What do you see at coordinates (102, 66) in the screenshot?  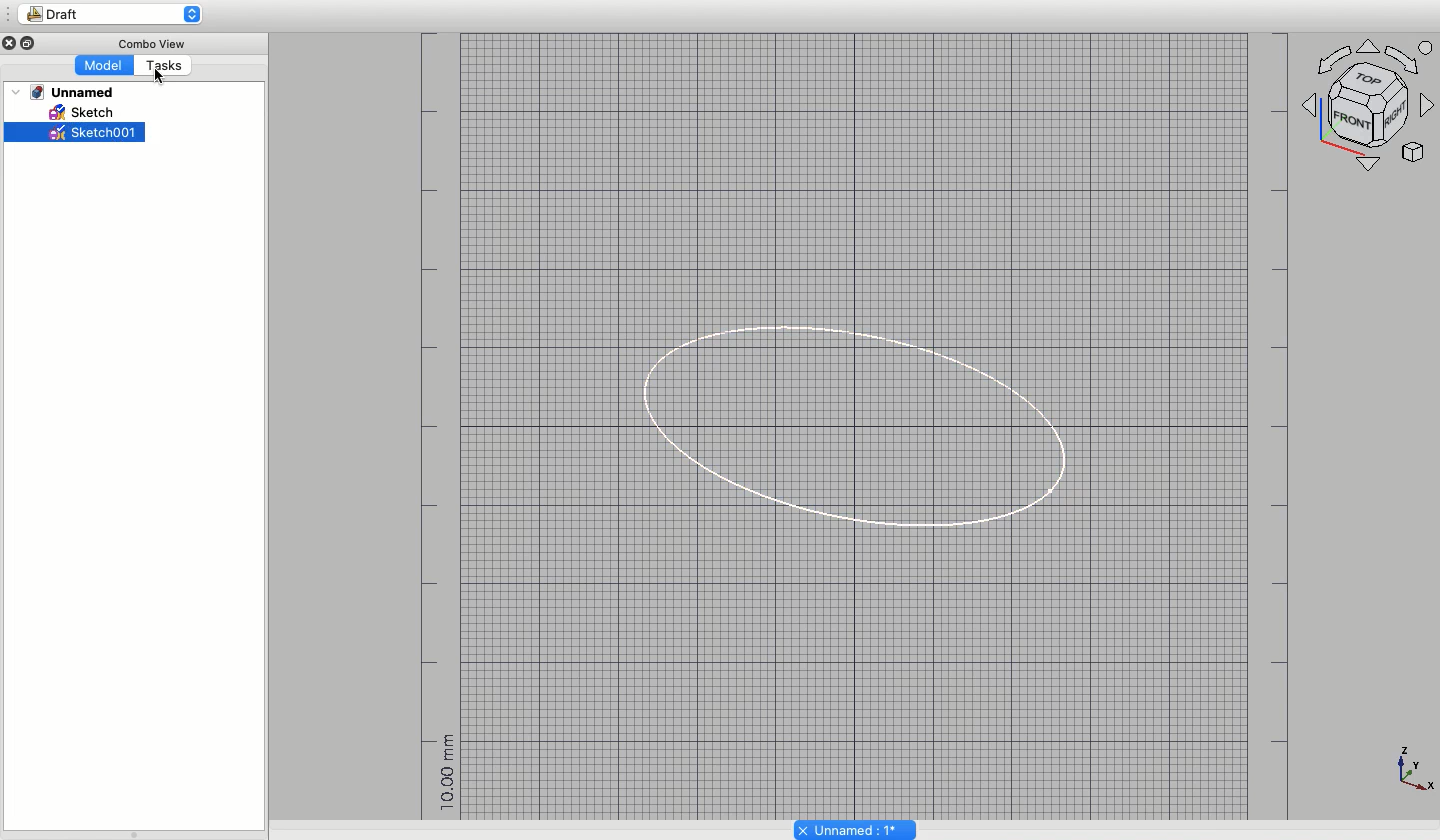 I see `Model ` at bounding box center [102, 66].